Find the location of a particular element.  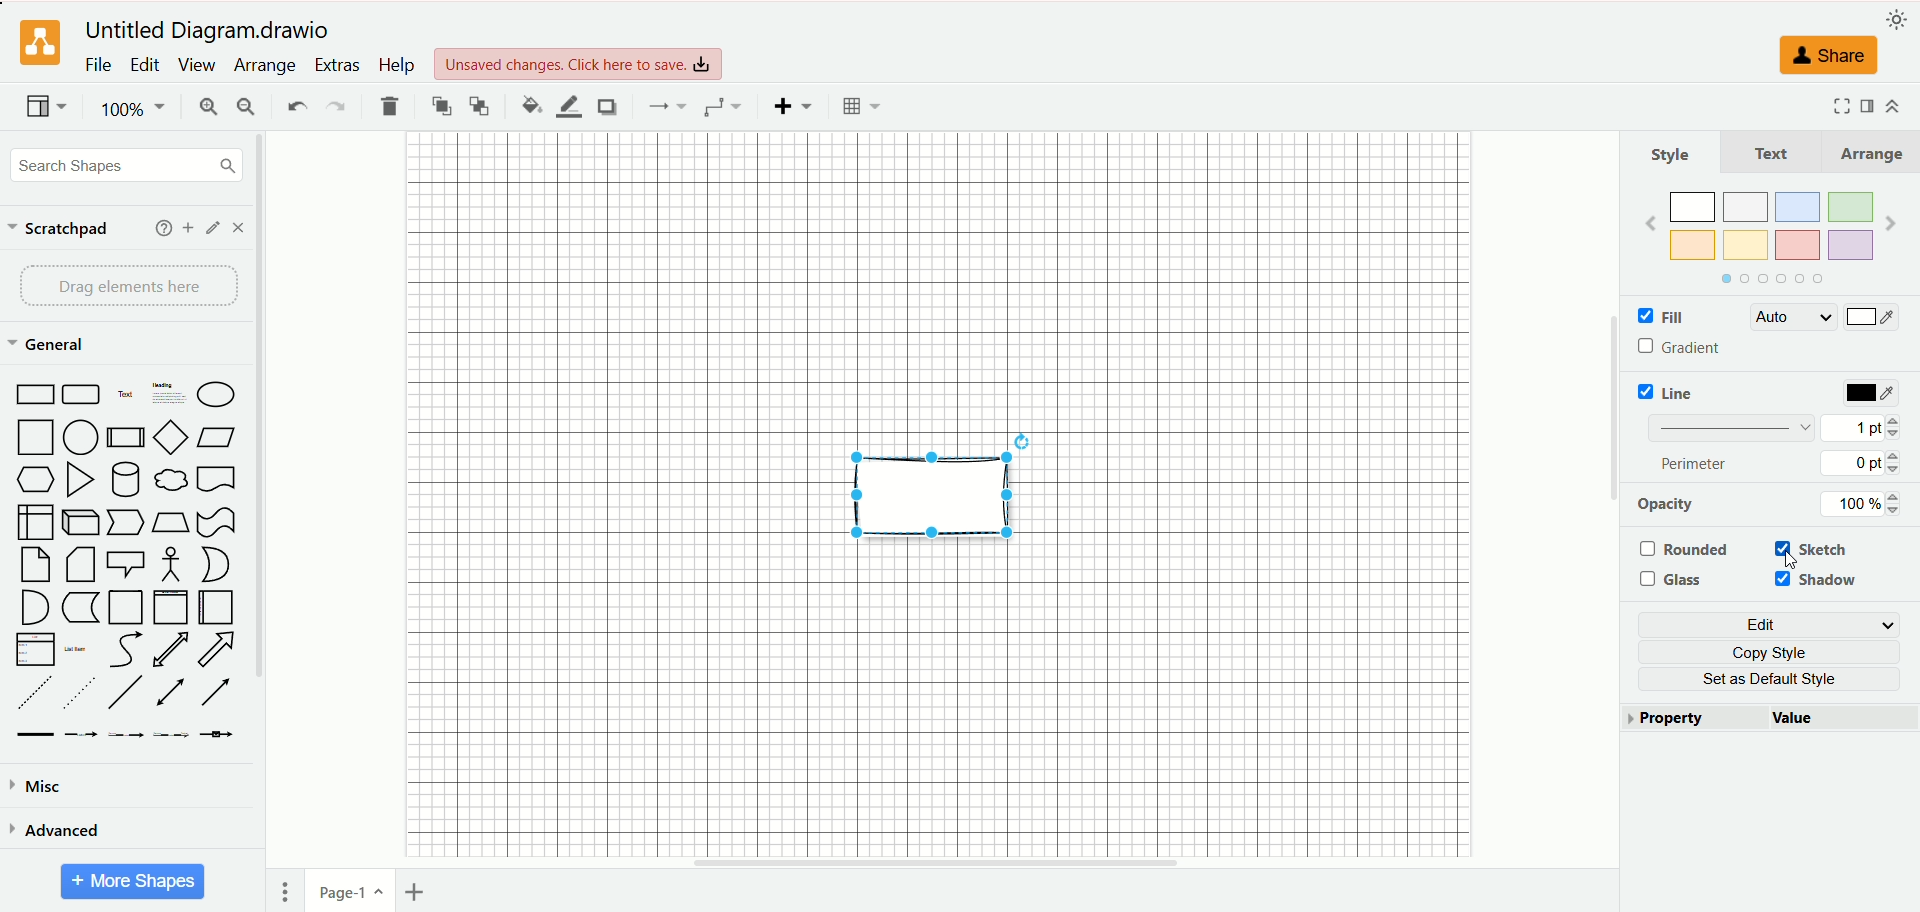

vertical scroll bar is located at coordinates (1611, 501).